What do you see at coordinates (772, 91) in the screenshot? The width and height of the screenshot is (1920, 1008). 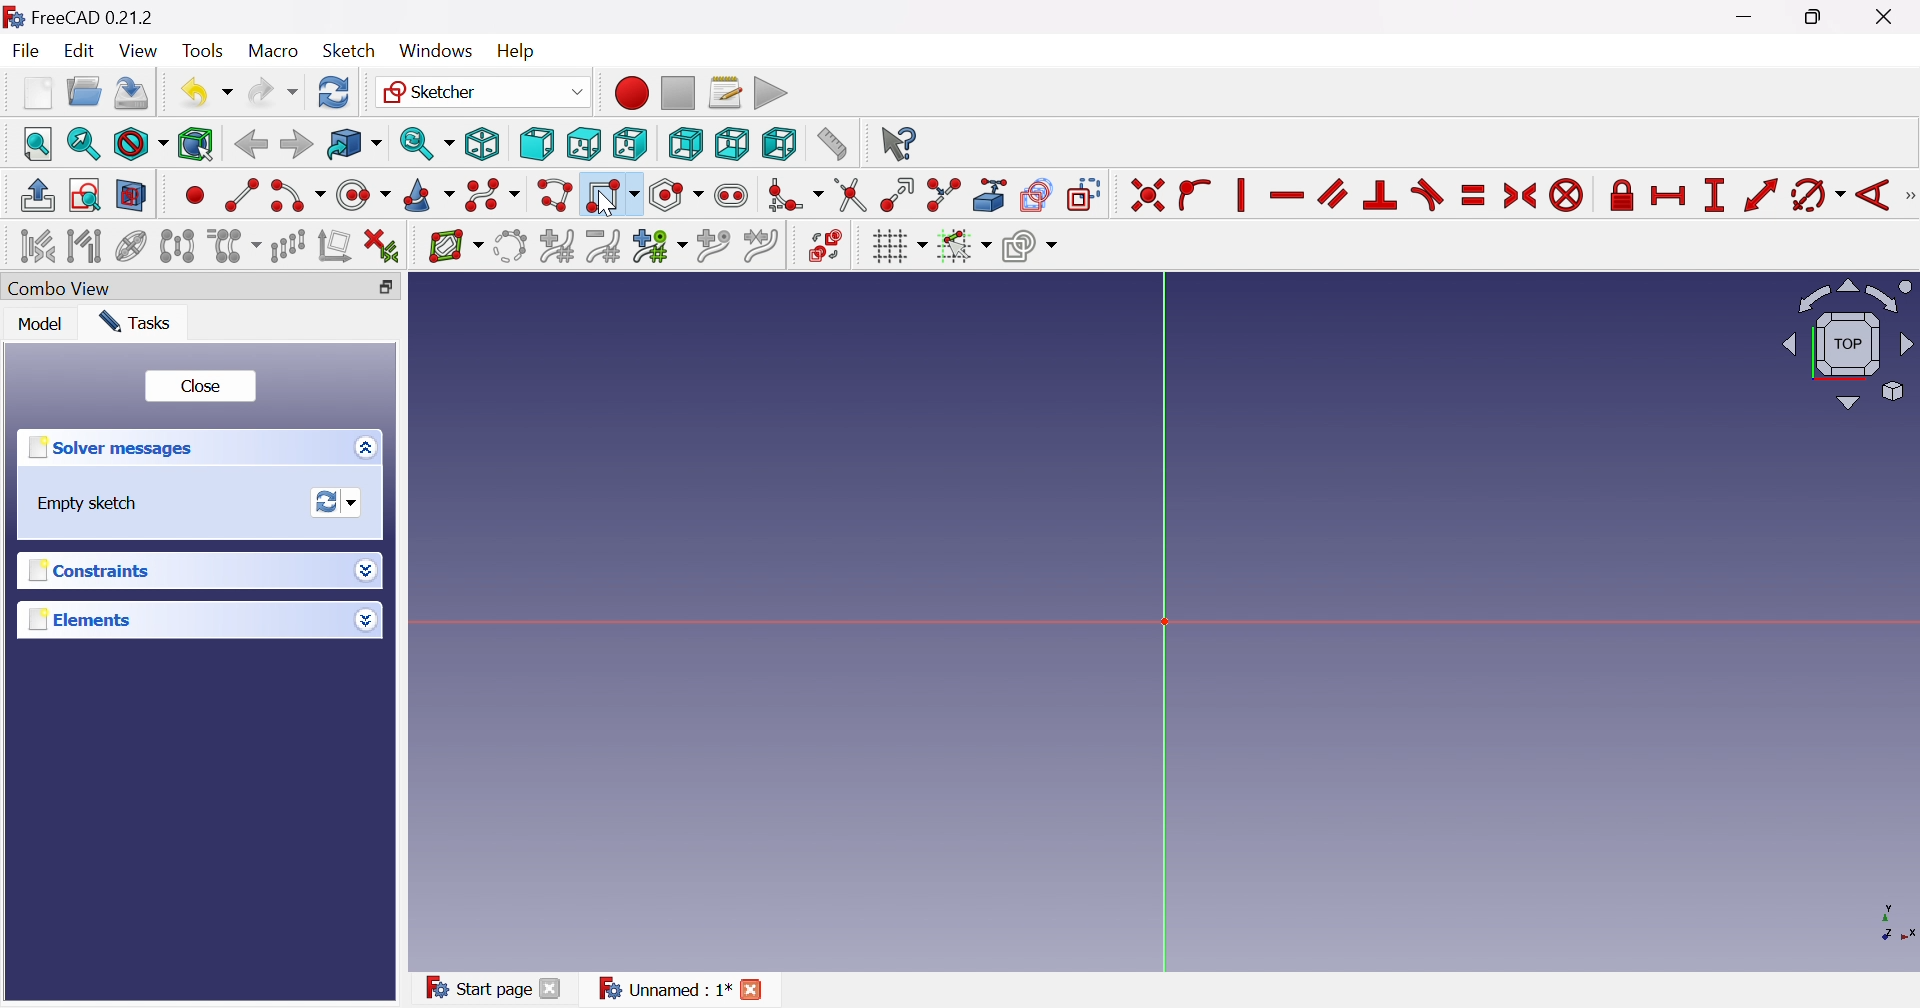 I see `Execute macro` at bounding box center [772, 91].